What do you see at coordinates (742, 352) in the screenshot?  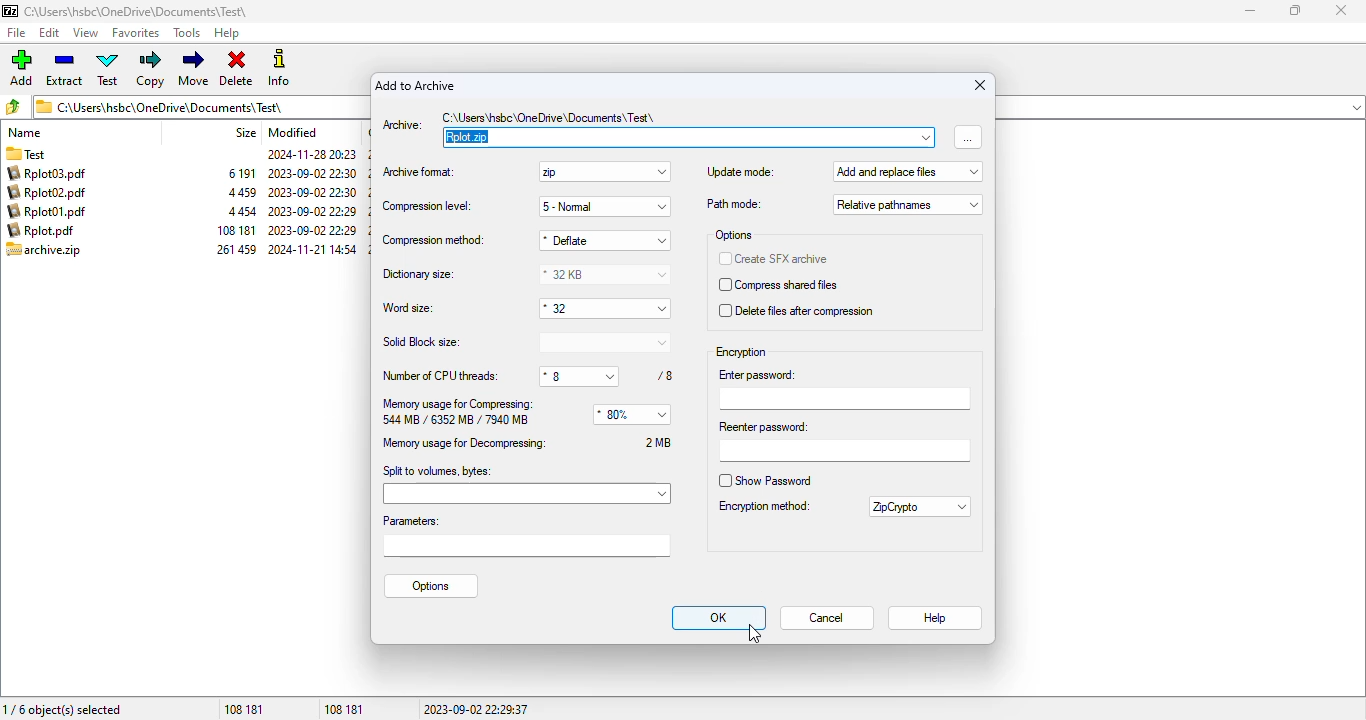 I see `encryption` at bounding box center [742, 352].